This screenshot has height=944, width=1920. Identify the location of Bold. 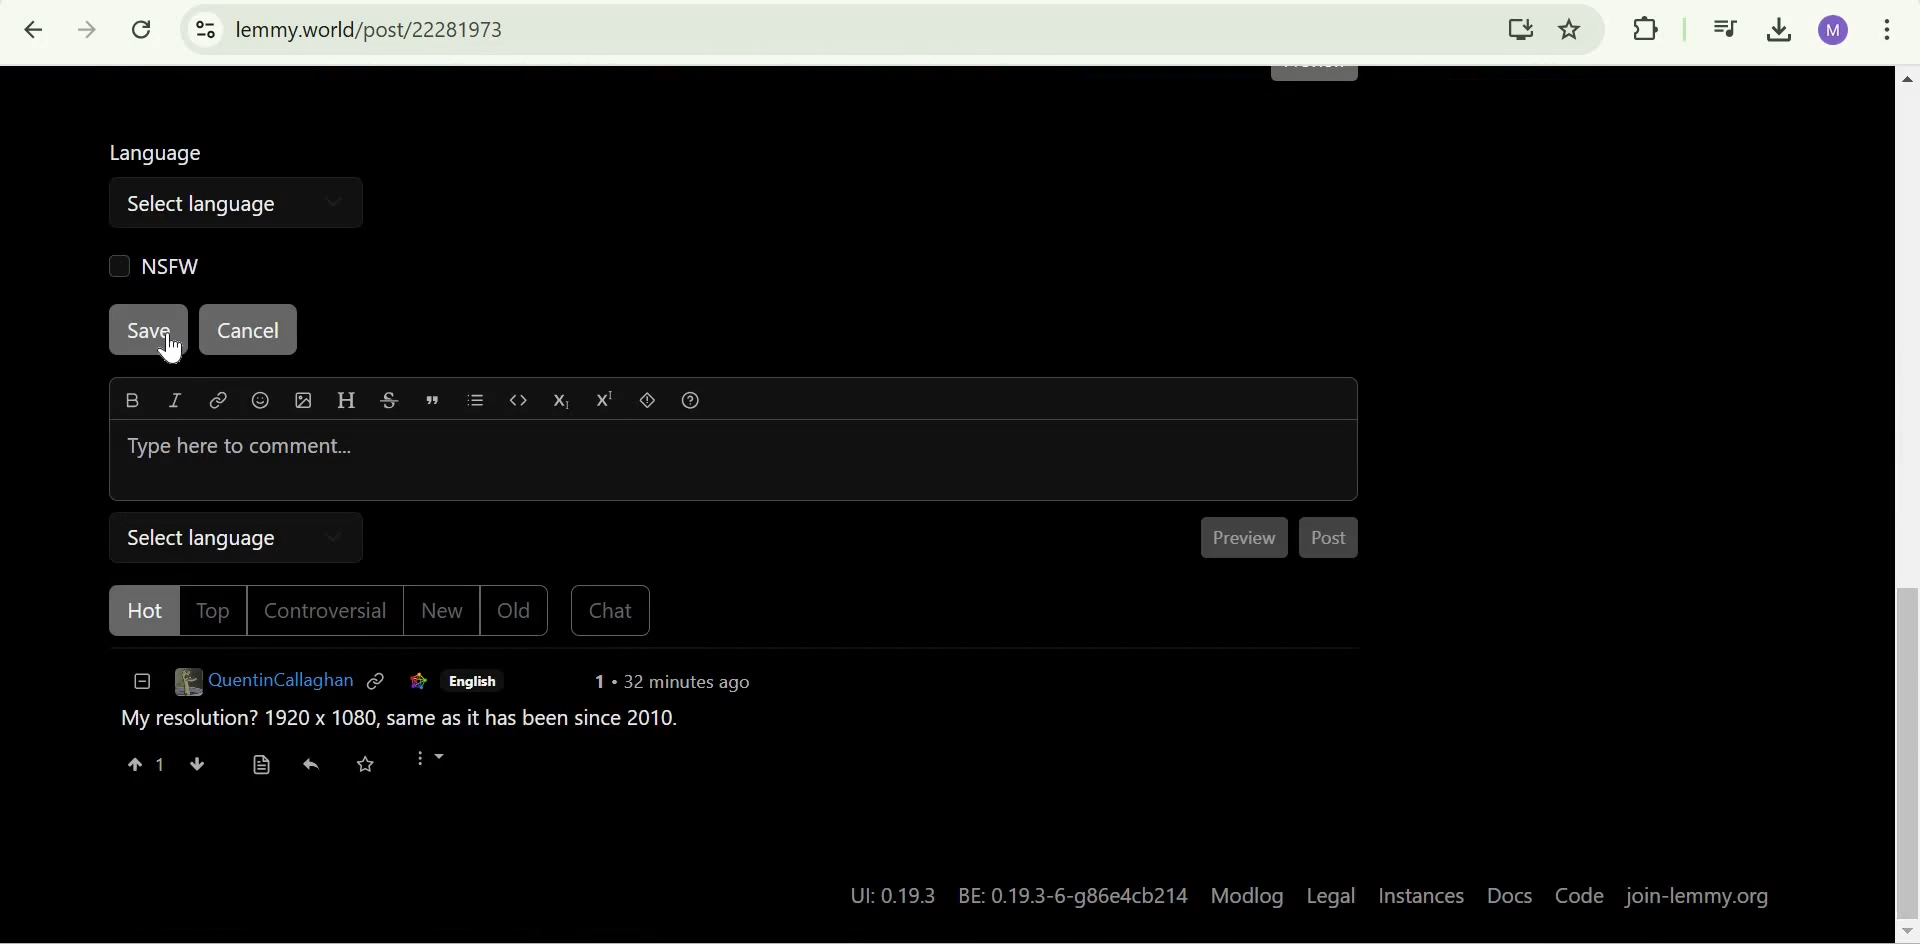
(132, 400).